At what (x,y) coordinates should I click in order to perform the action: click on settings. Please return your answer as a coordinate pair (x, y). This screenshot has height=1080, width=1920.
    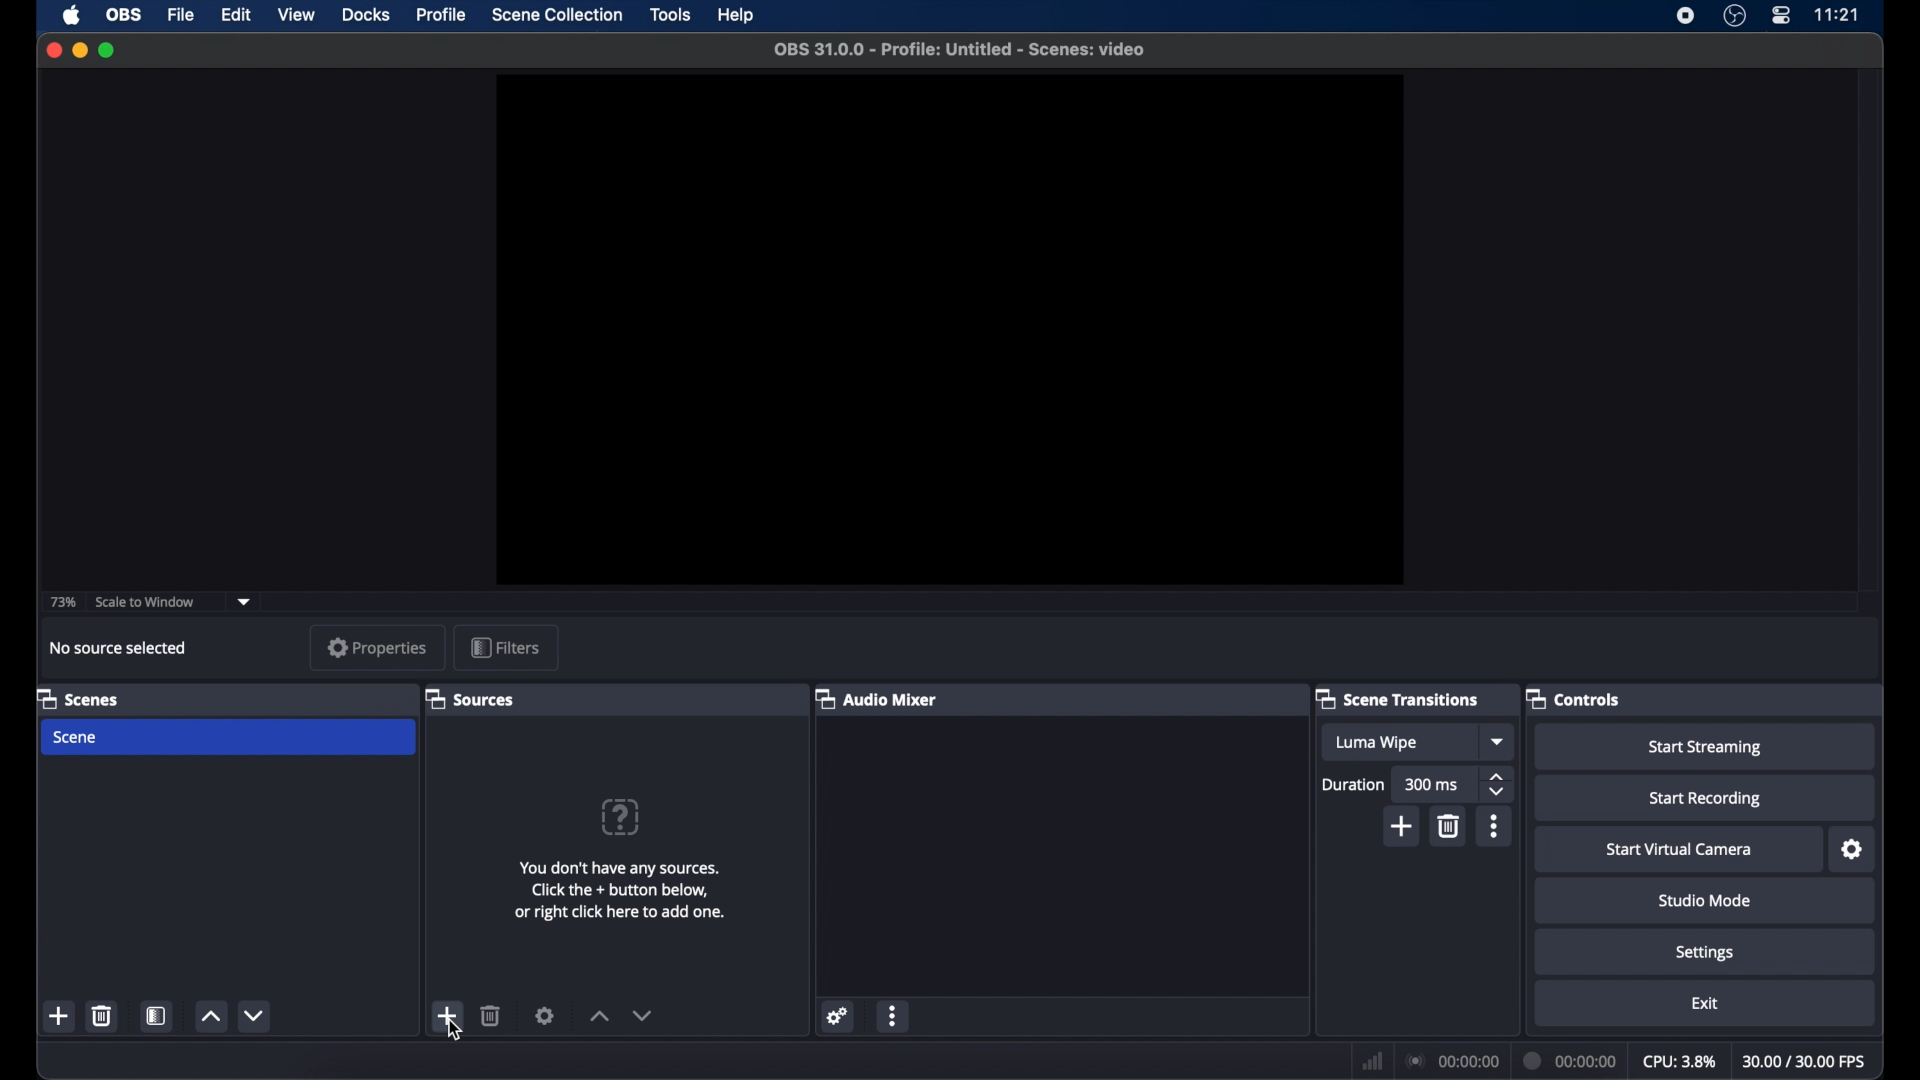
    Looking at the image, I should click on (838, 1016).